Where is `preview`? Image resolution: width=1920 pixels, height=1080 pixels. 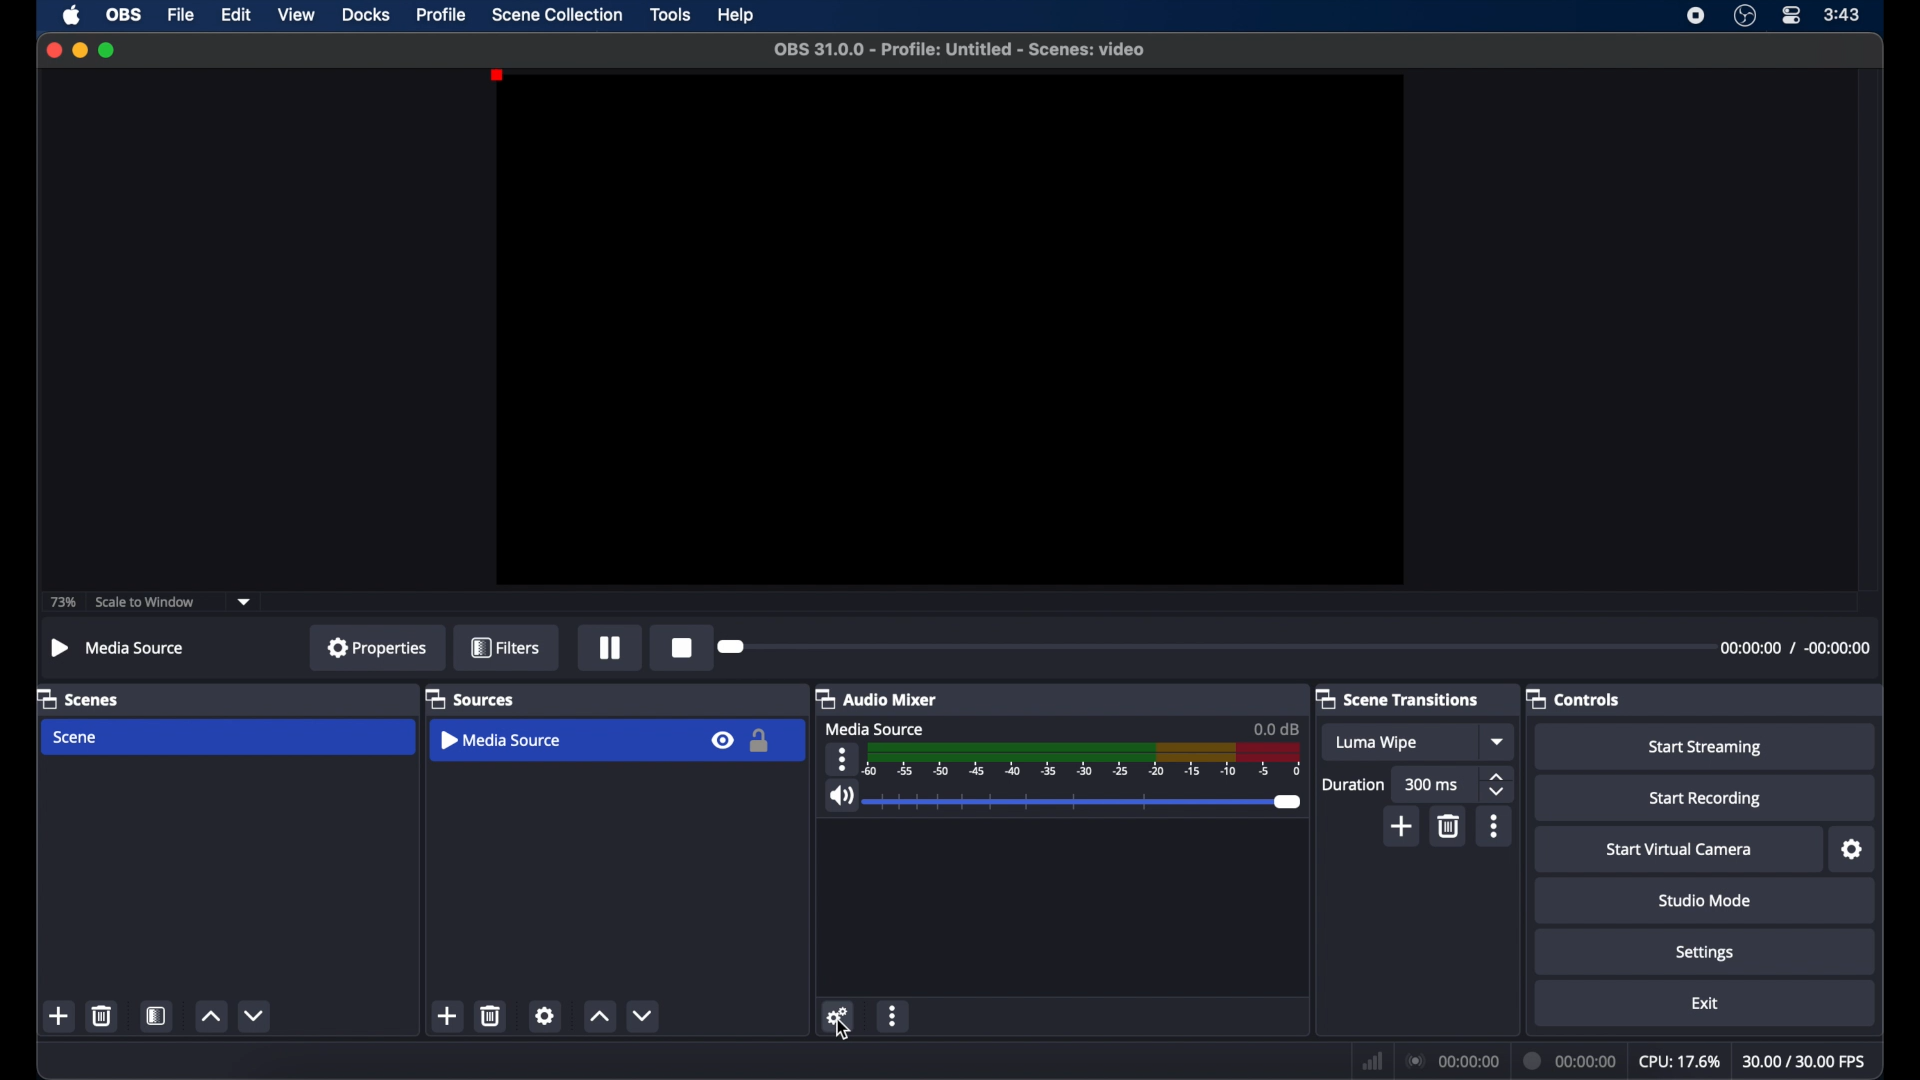
preview is located at coordinates (950, 330).